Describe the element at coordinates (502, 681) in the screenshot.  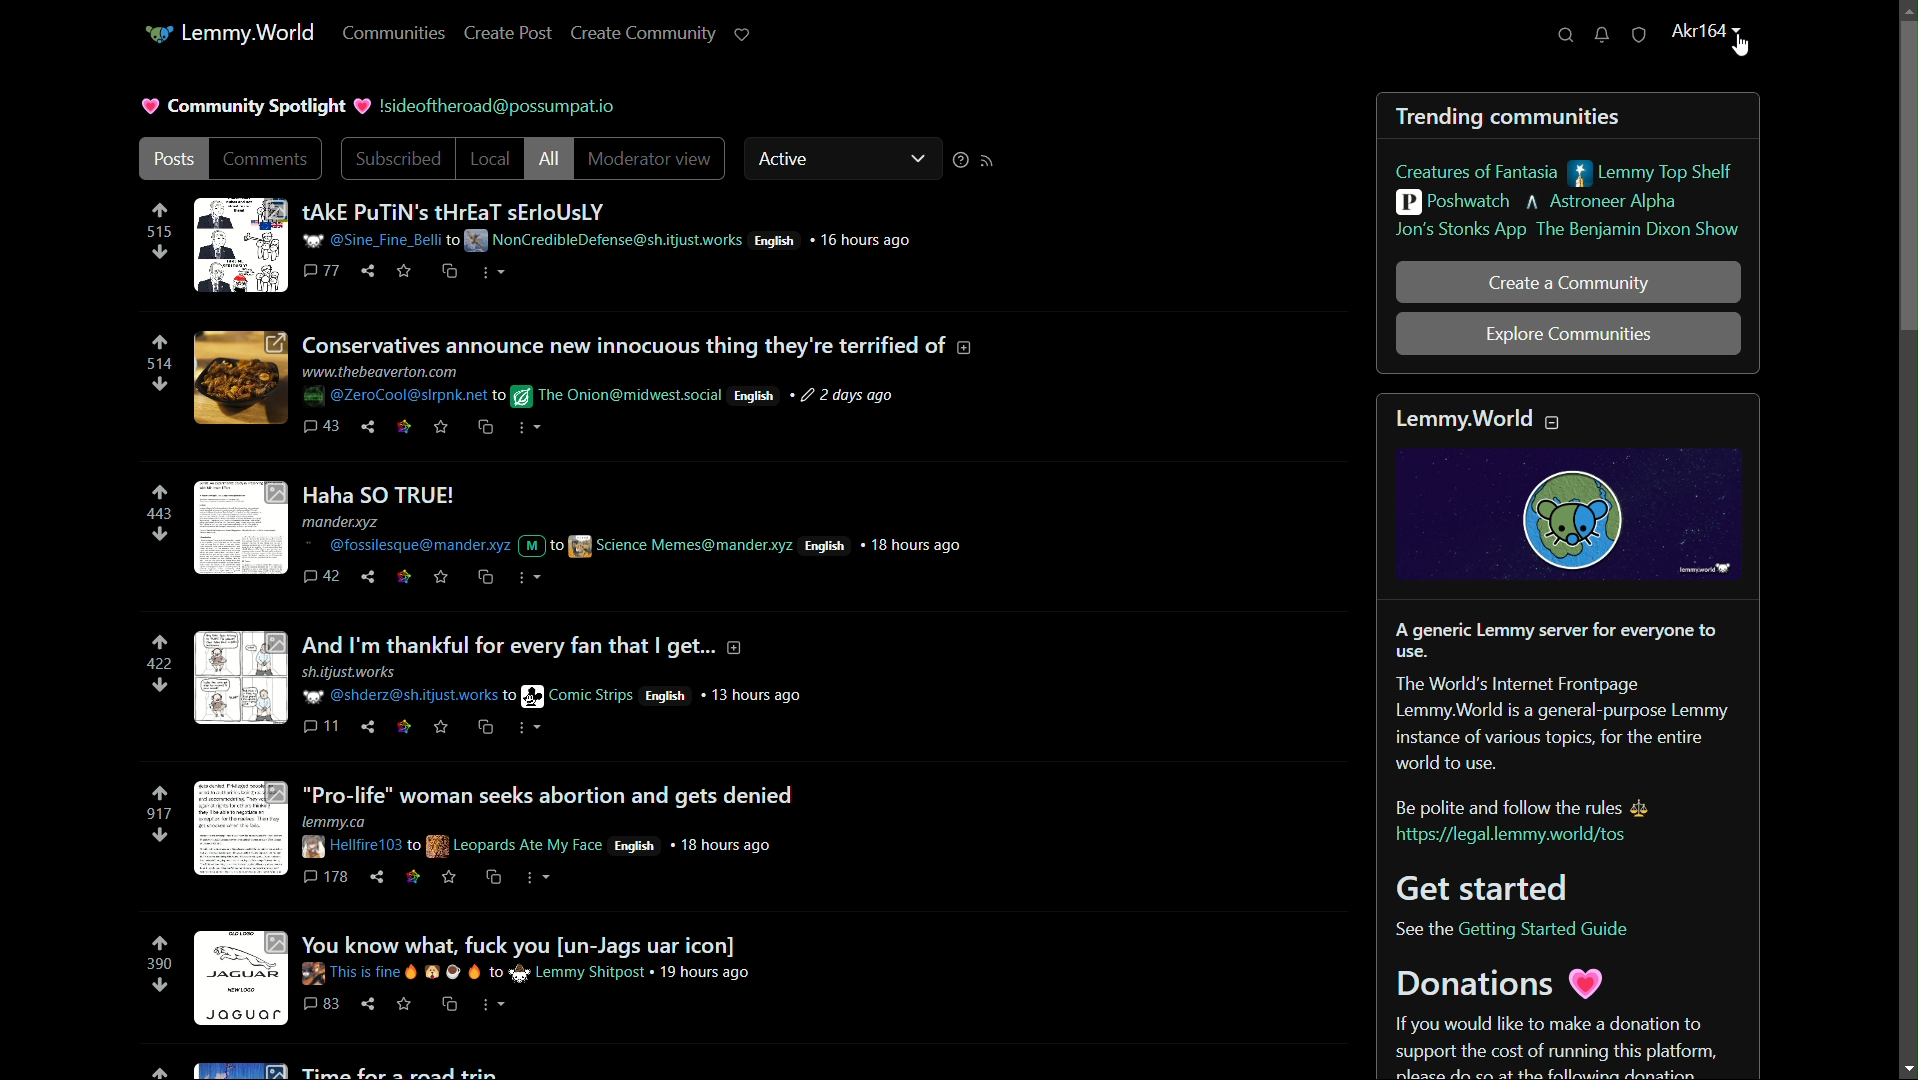
I see `post-4` at that location.